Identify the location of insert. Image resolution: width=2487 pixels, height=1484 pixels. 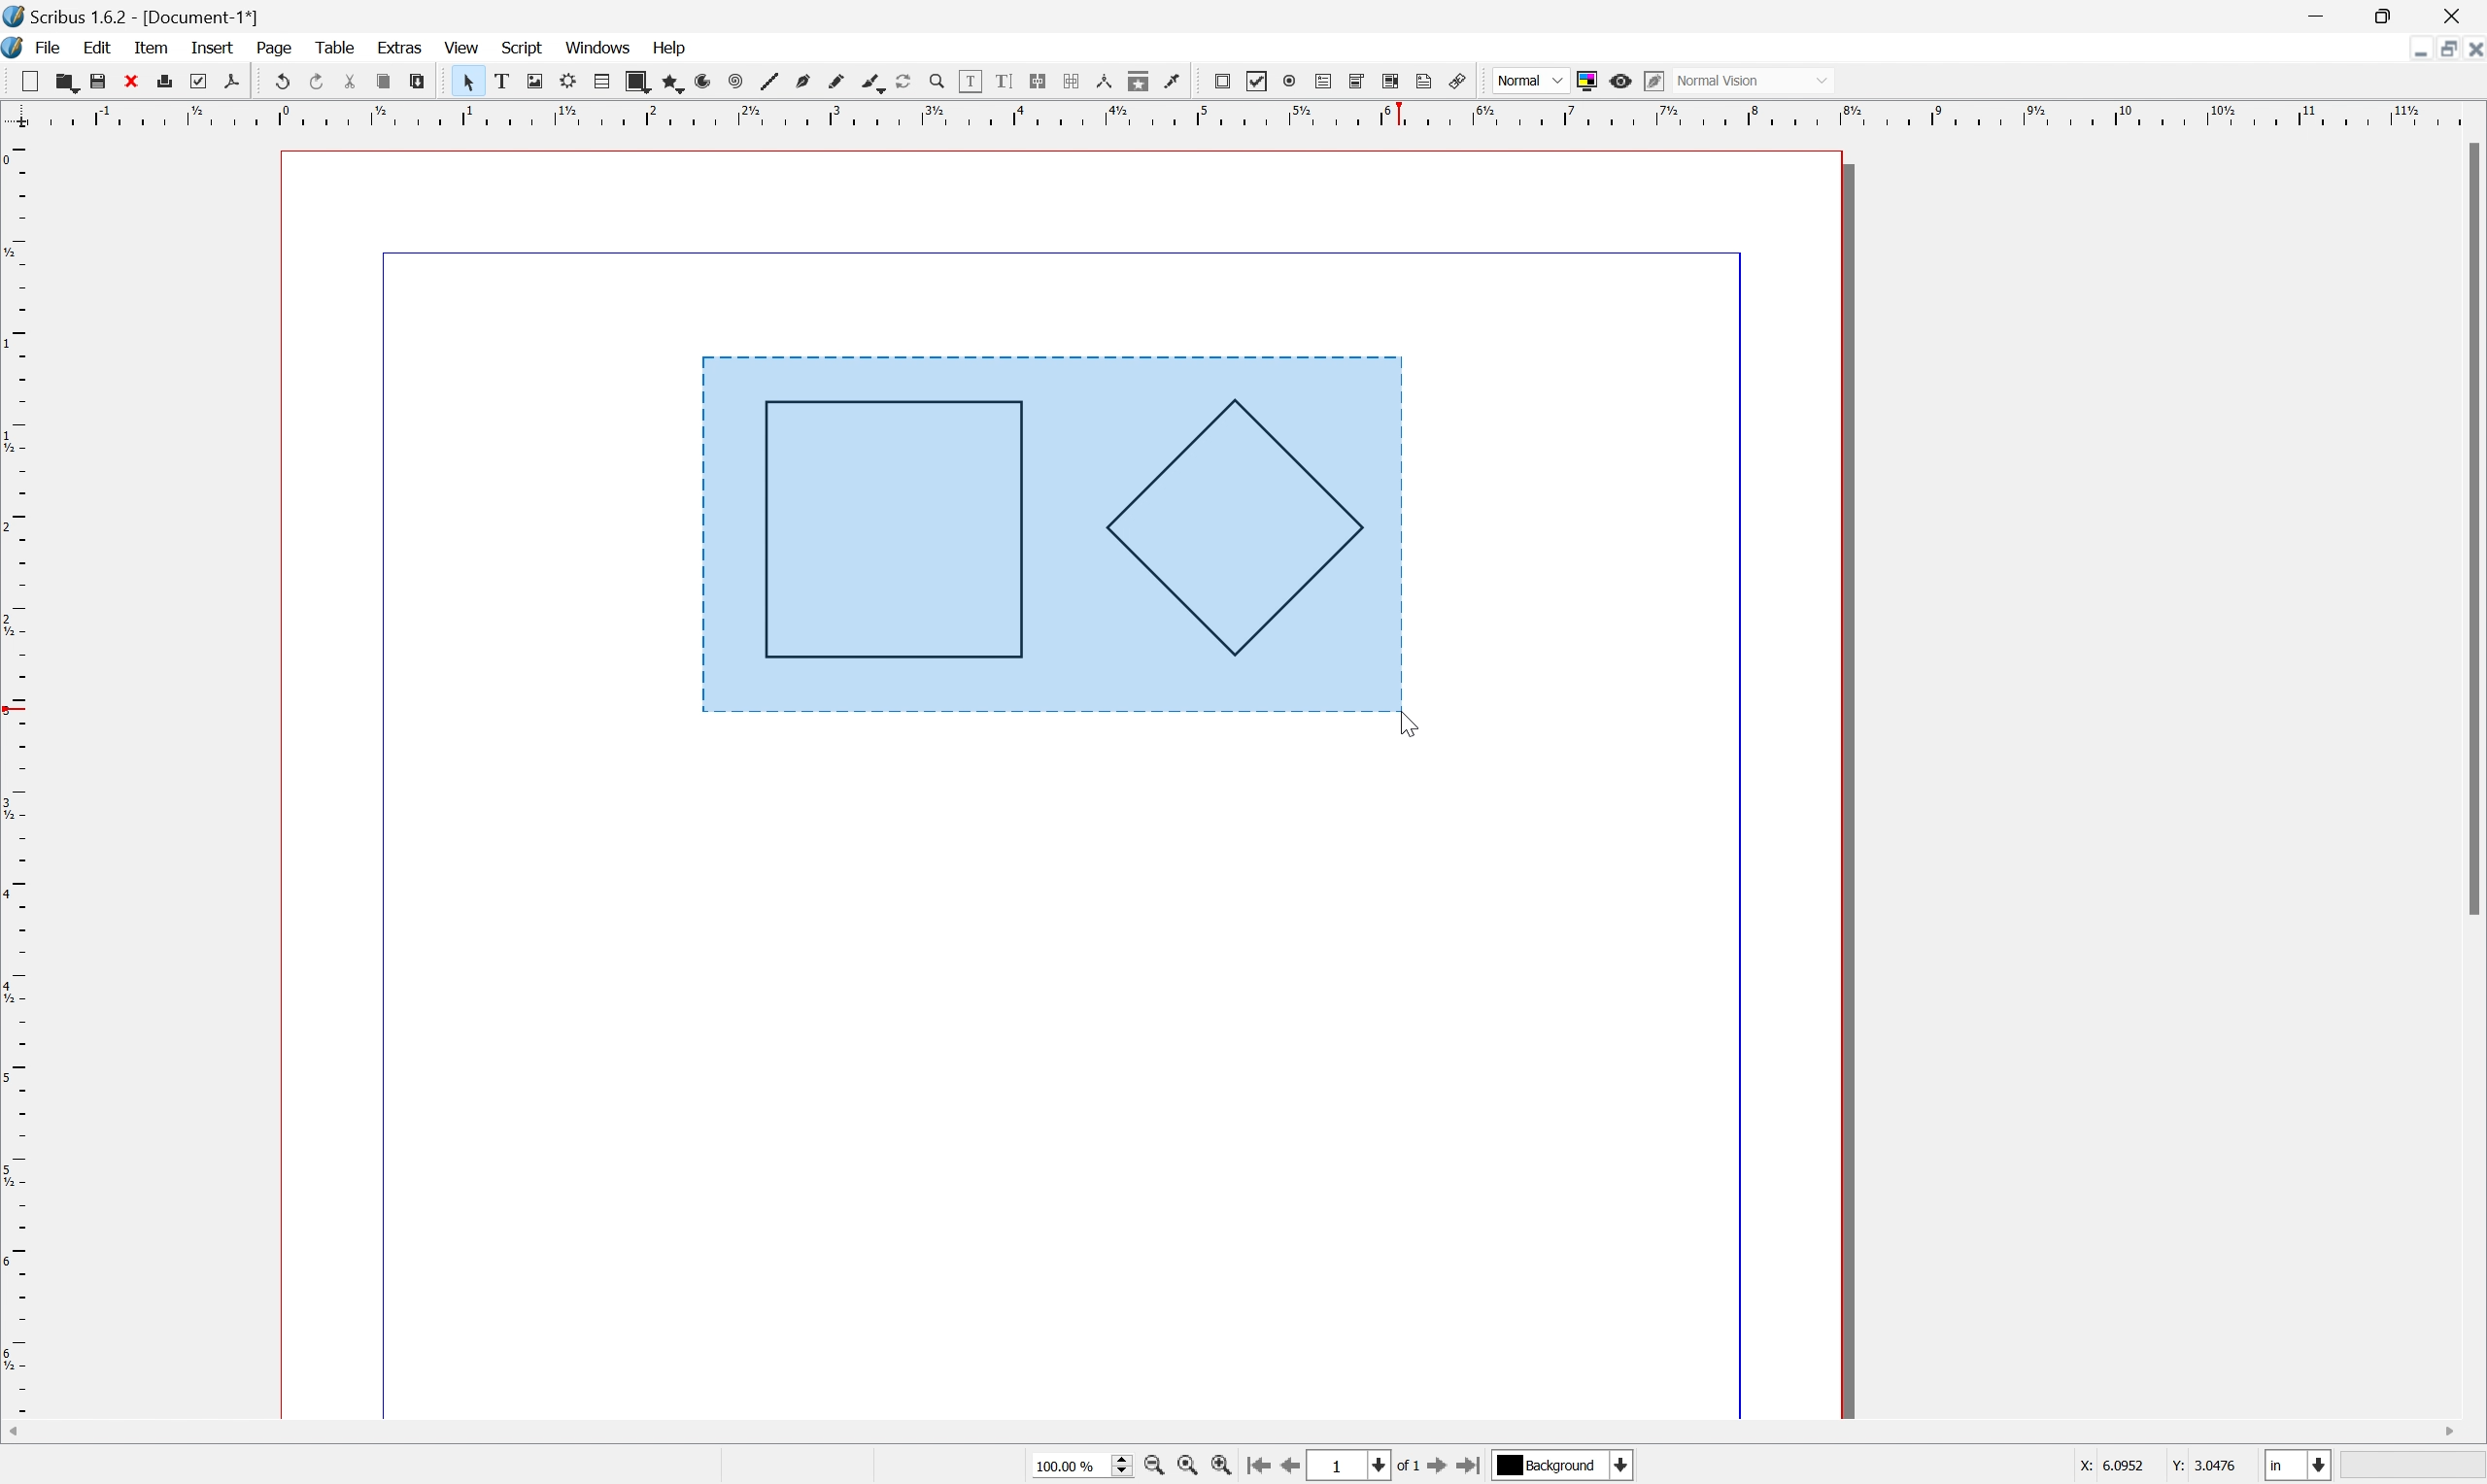
(213, 45).